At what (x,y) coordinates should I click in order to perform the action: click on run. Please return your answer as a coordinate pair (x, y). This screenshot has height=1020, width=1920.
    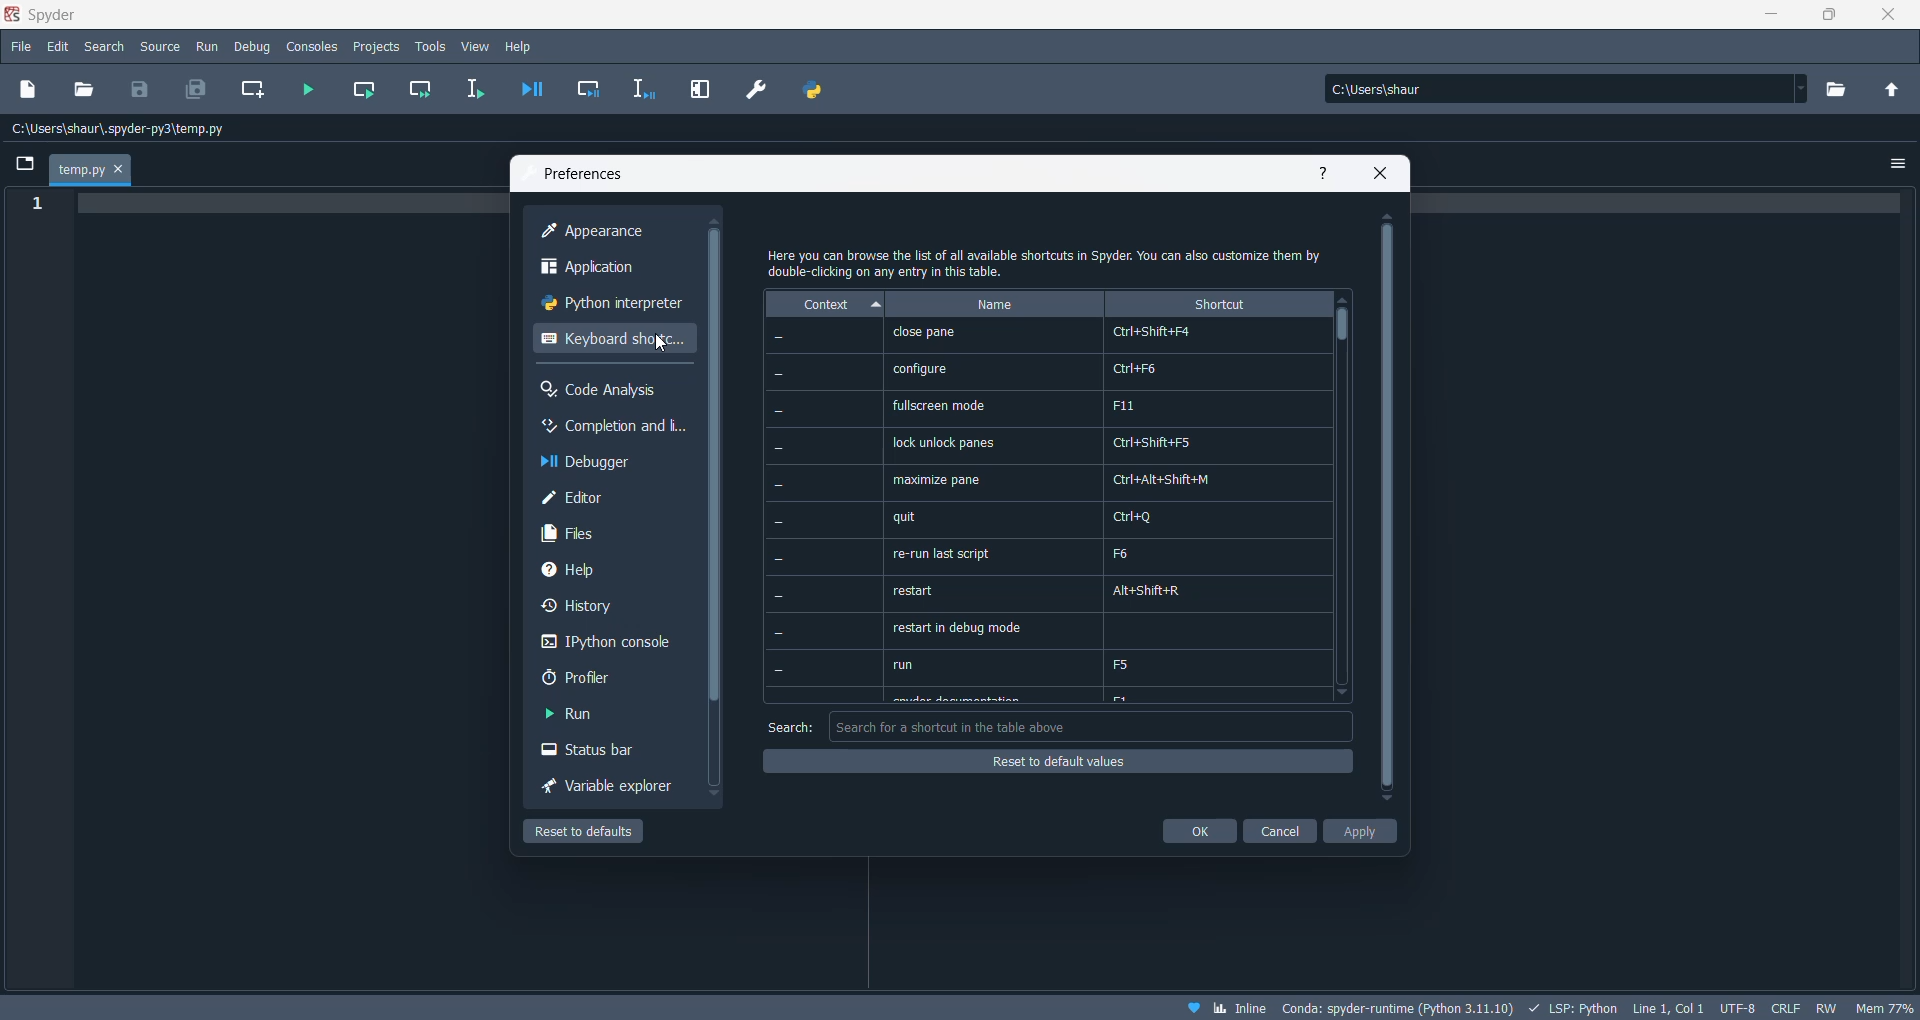
    Looking at the image, I should click on (587, 717).